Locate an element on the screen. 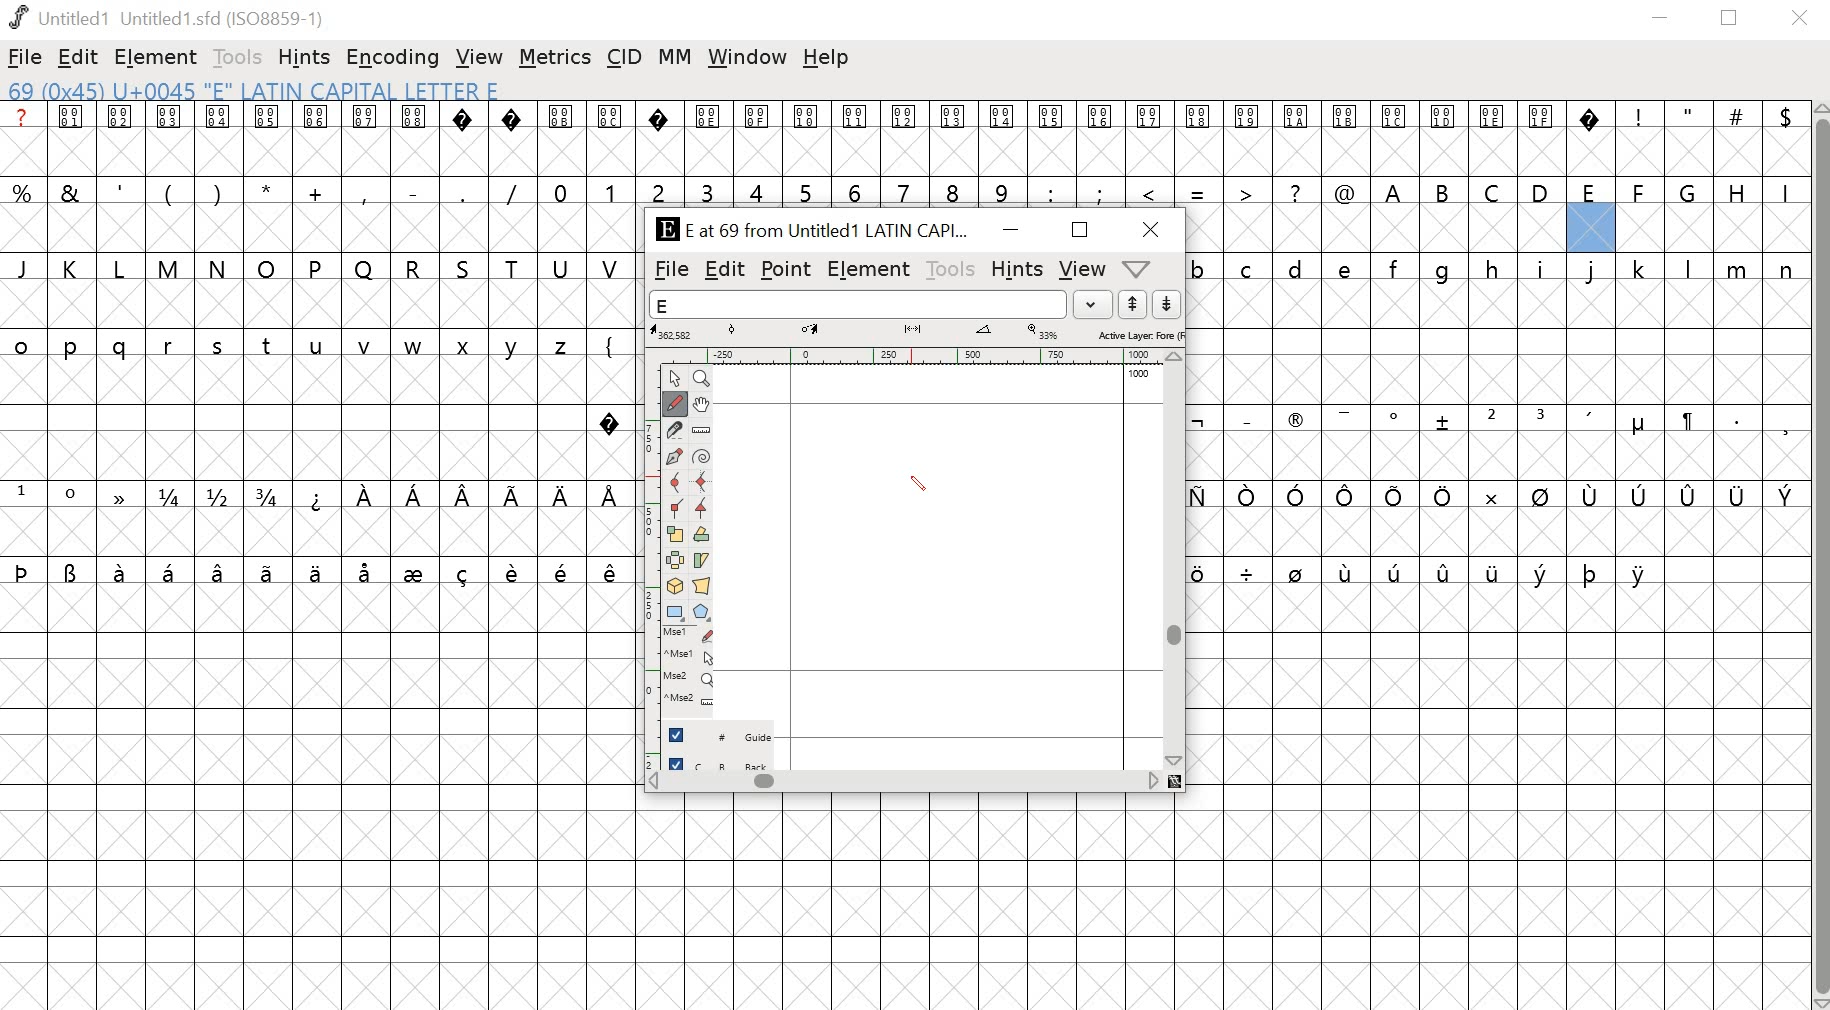  encoding is located at coordinates (393, 58).